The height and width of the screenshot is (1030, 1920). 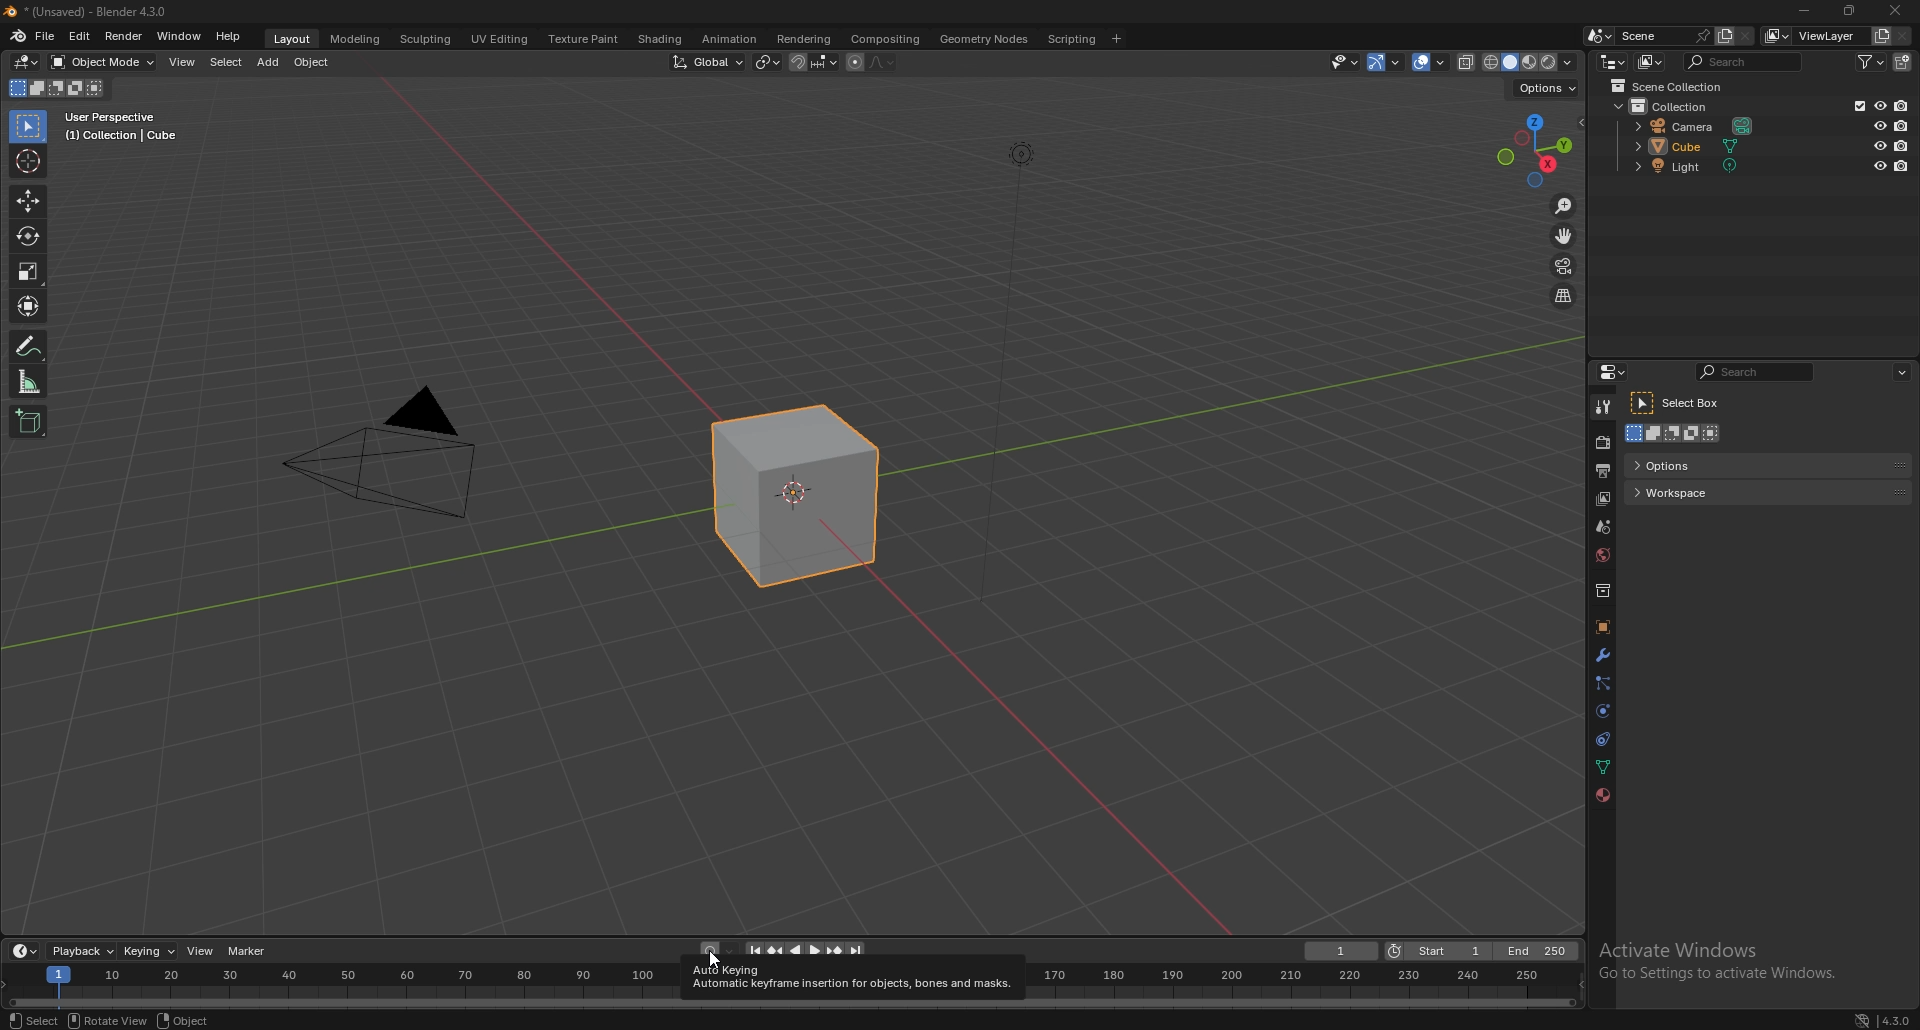 What do you see at coordinates (1431, 62) in the screenshot?
I see `overlays` at bounding box center [1431, 62].